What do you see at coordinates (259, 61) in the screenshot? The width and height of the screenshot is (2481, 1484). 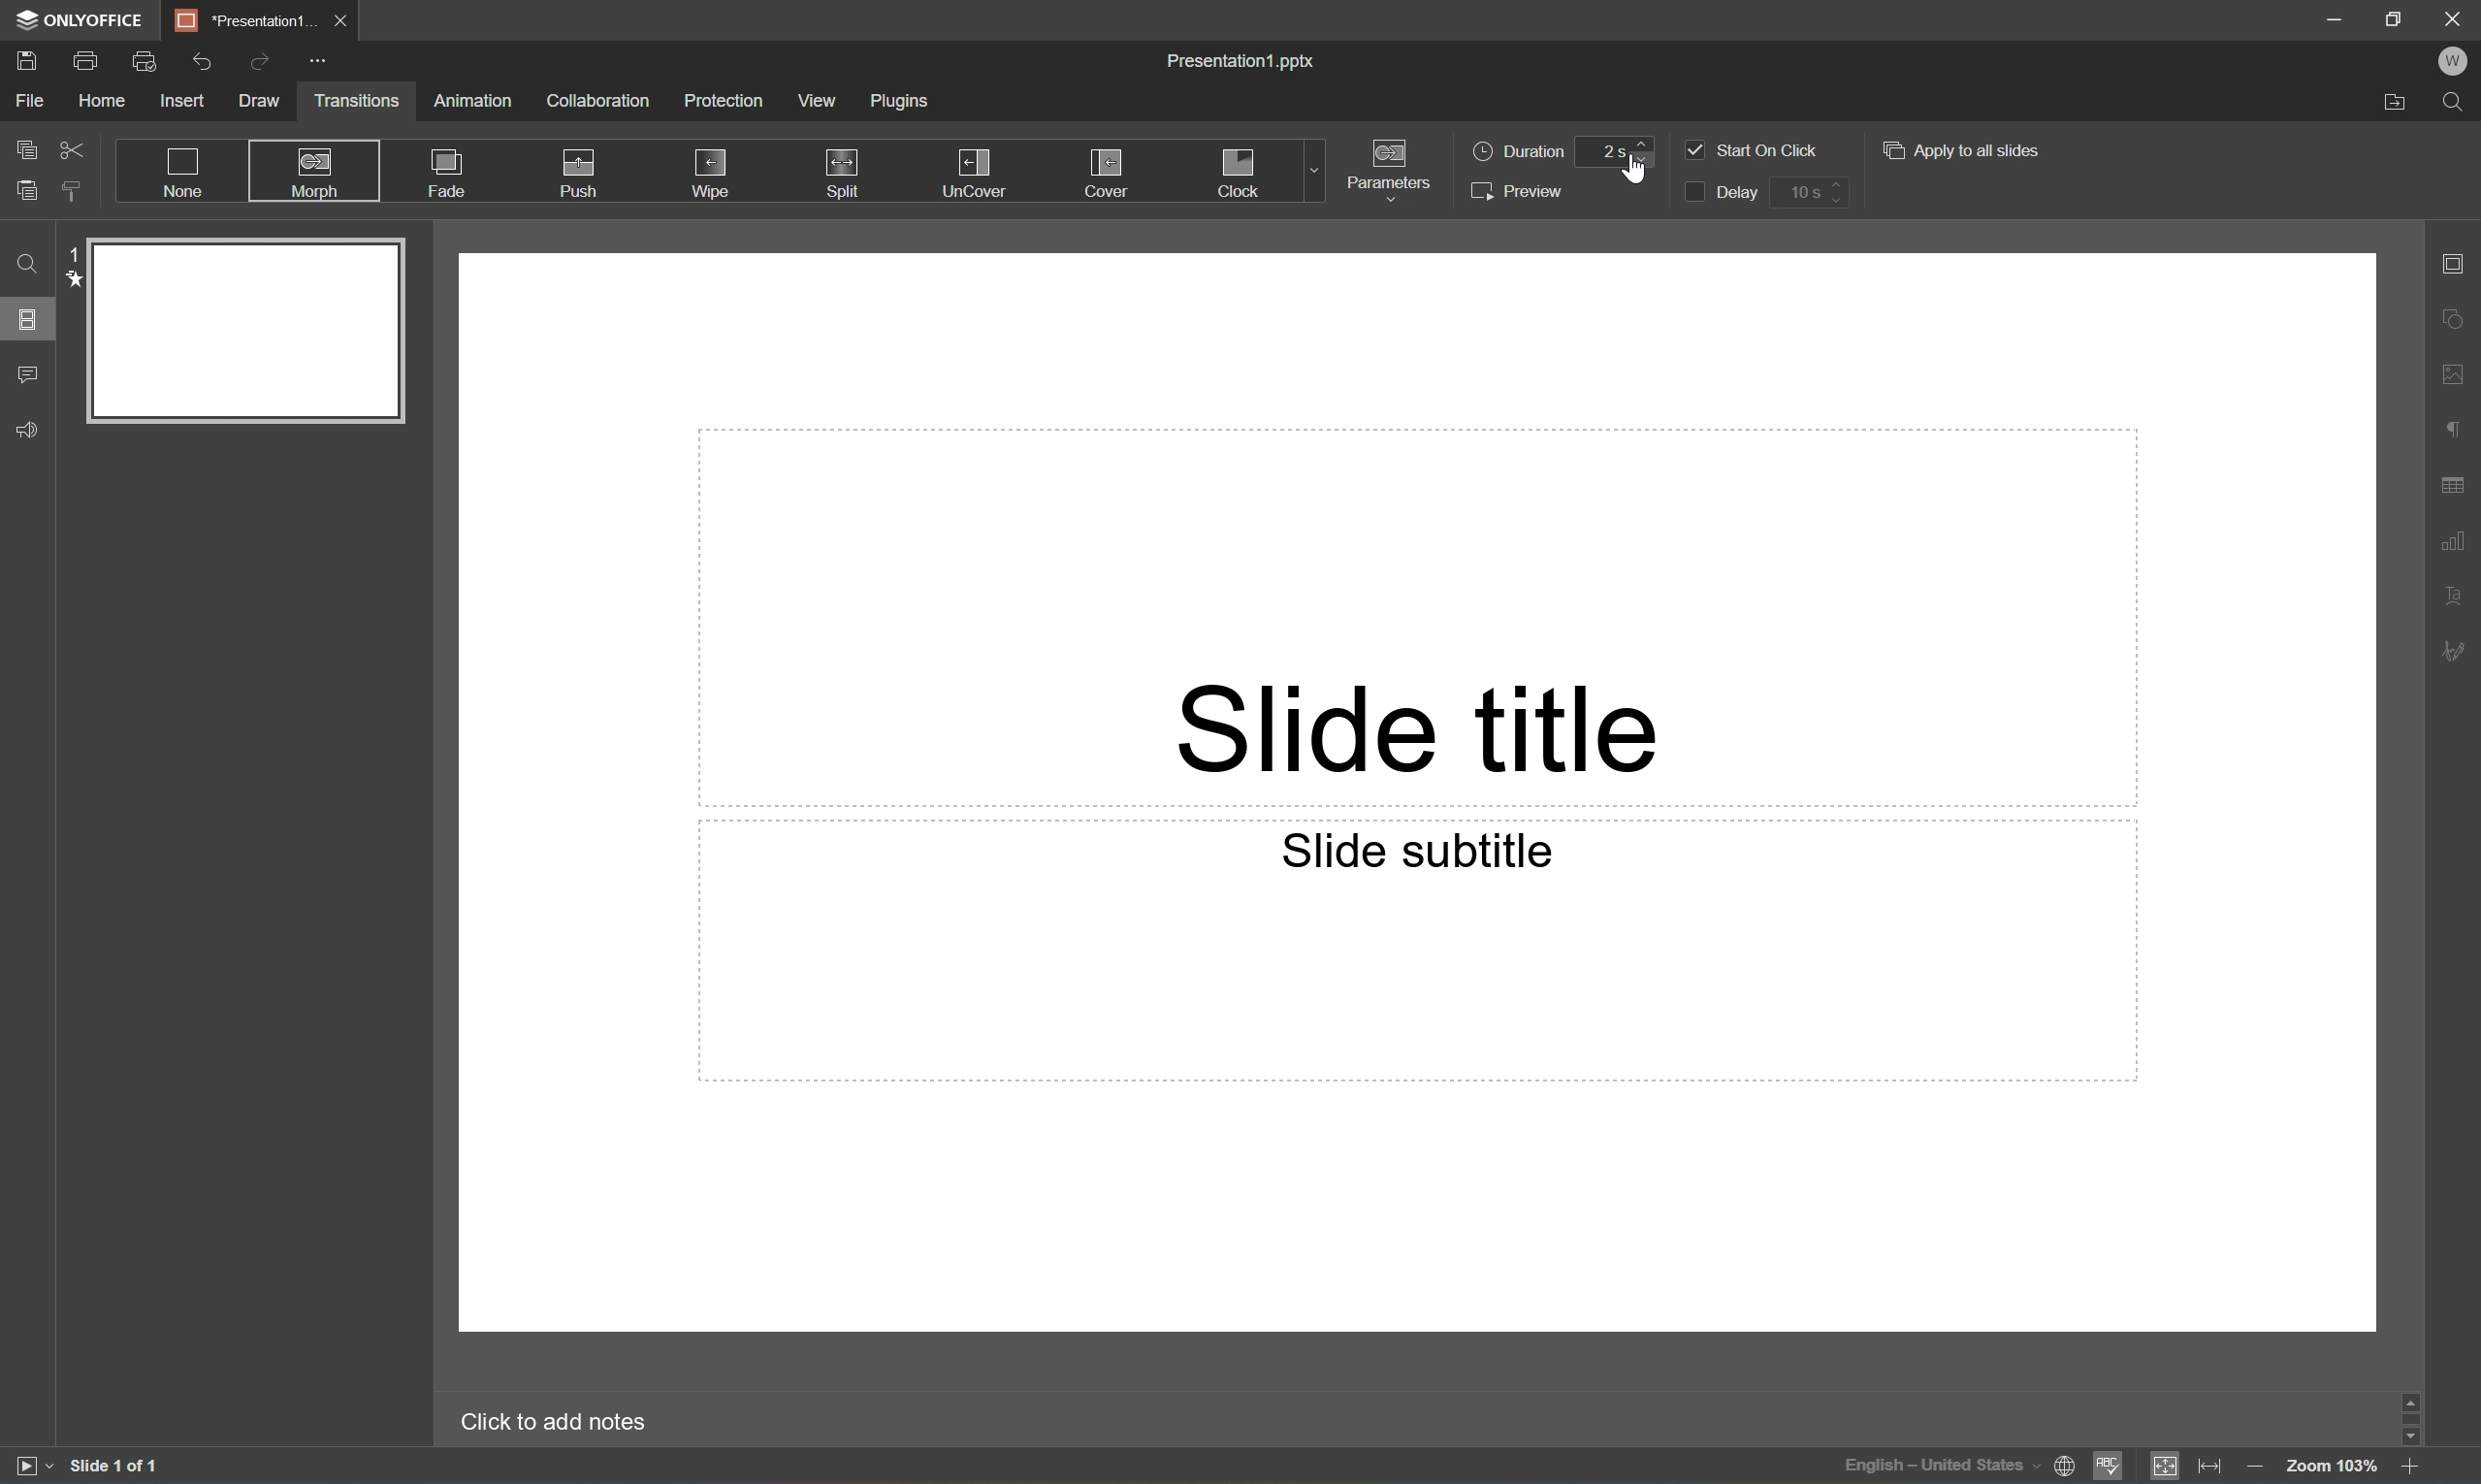 I see `Redo` at bounding box center [259, 61].